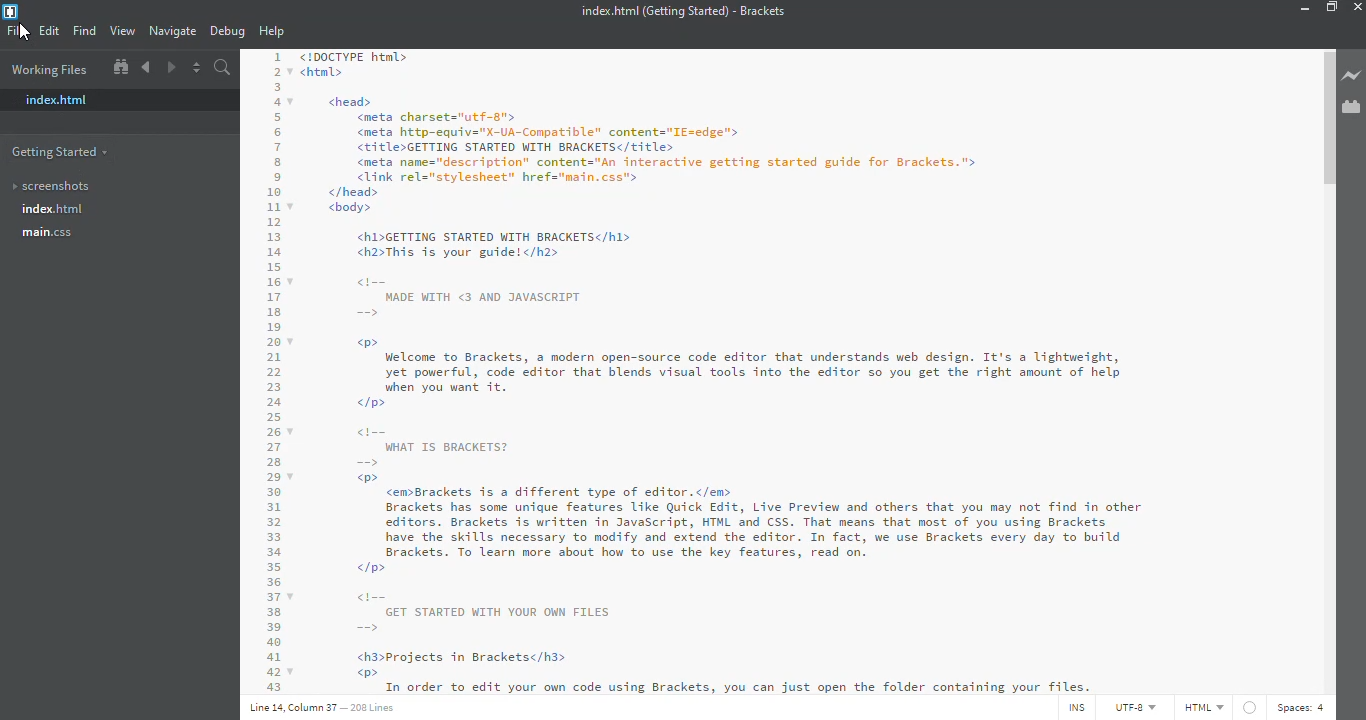 This screenshot has width=1366, height=720. I want to click on help, so click(272, 31).